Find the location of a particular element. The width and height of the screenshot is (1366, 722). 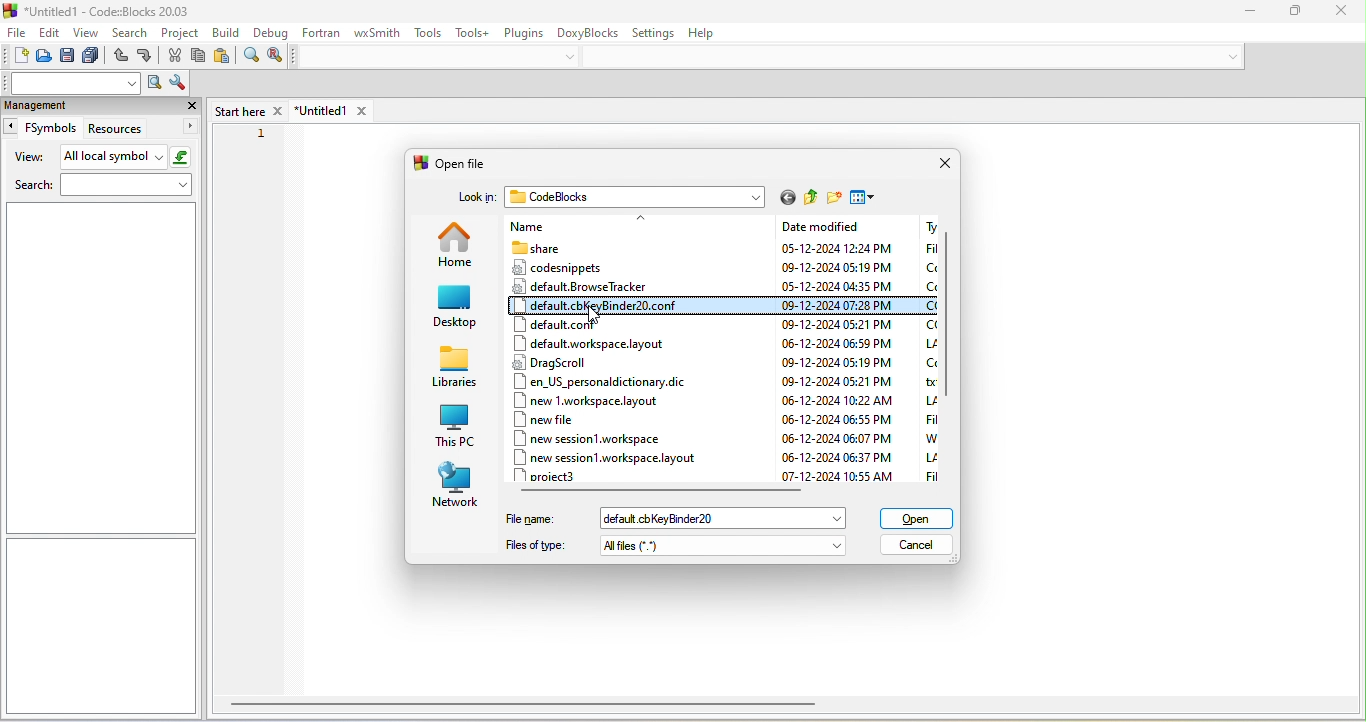

open is located at coordinates (918, 516).